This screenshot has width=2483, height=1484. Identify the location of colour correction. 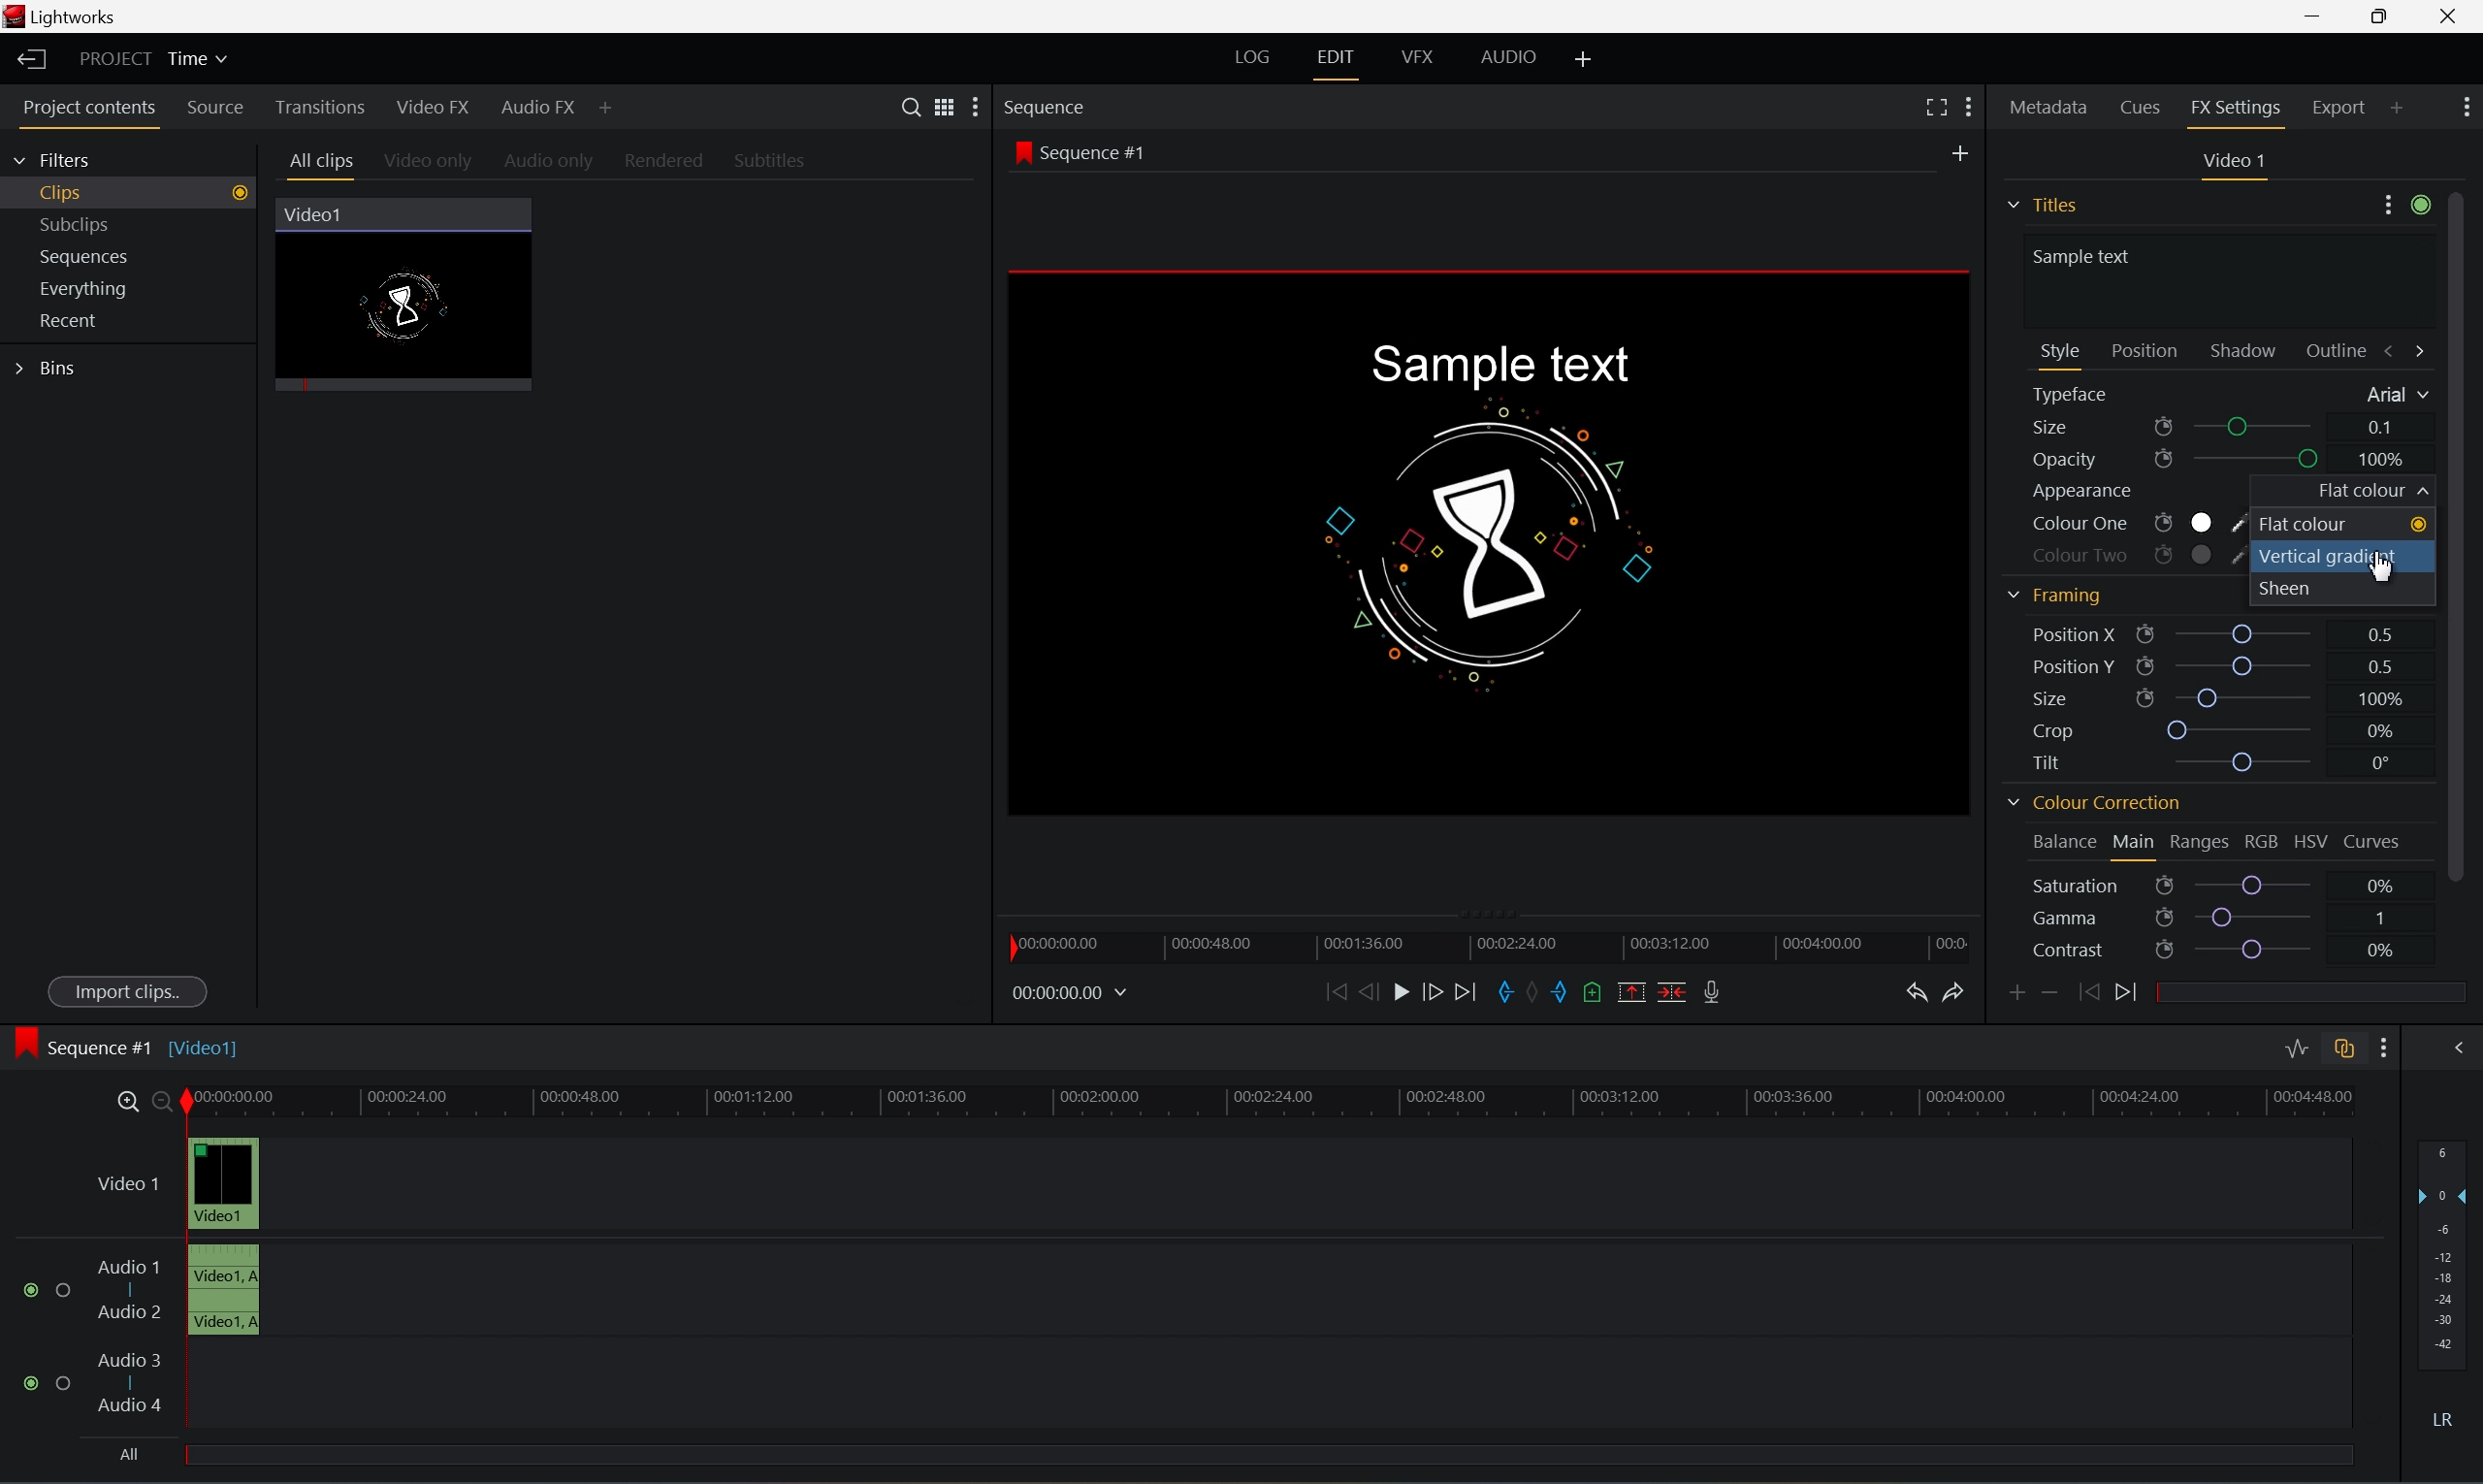
(2092, 806).